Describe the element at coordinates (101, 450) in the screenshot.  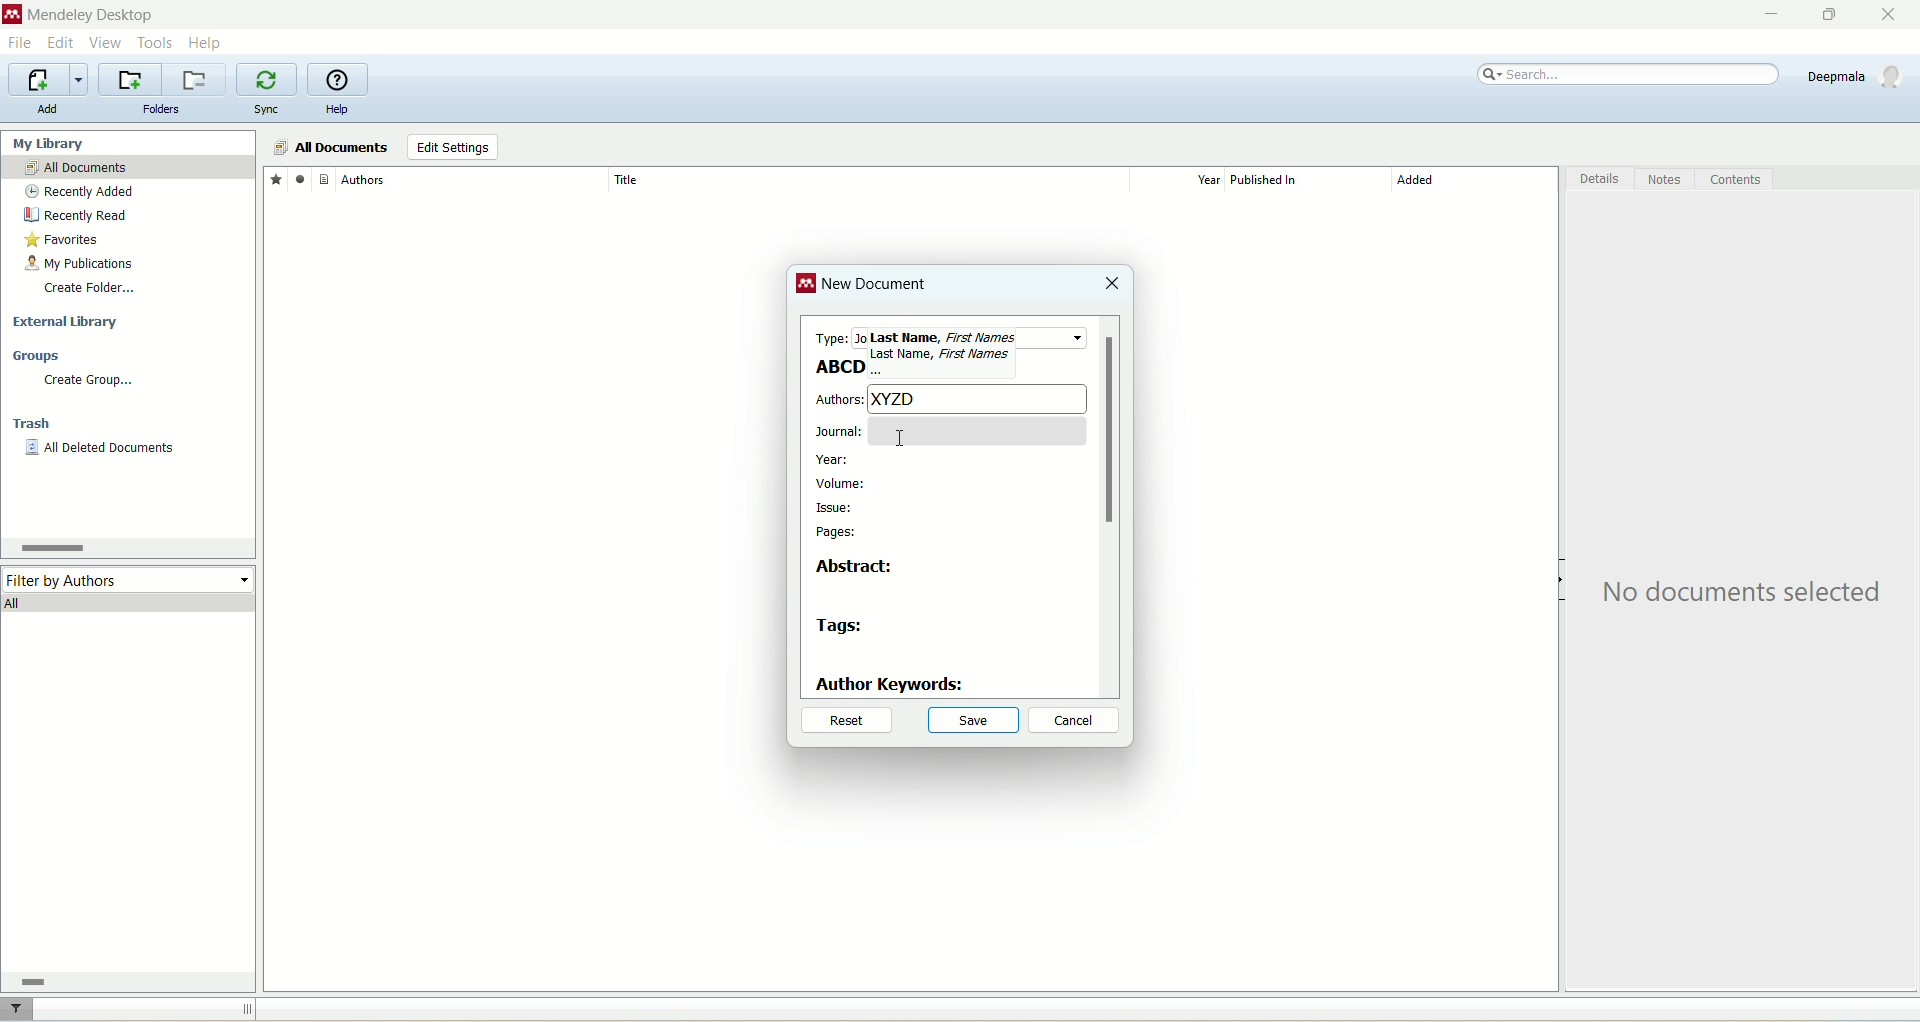
I see `all deleted` at that location.